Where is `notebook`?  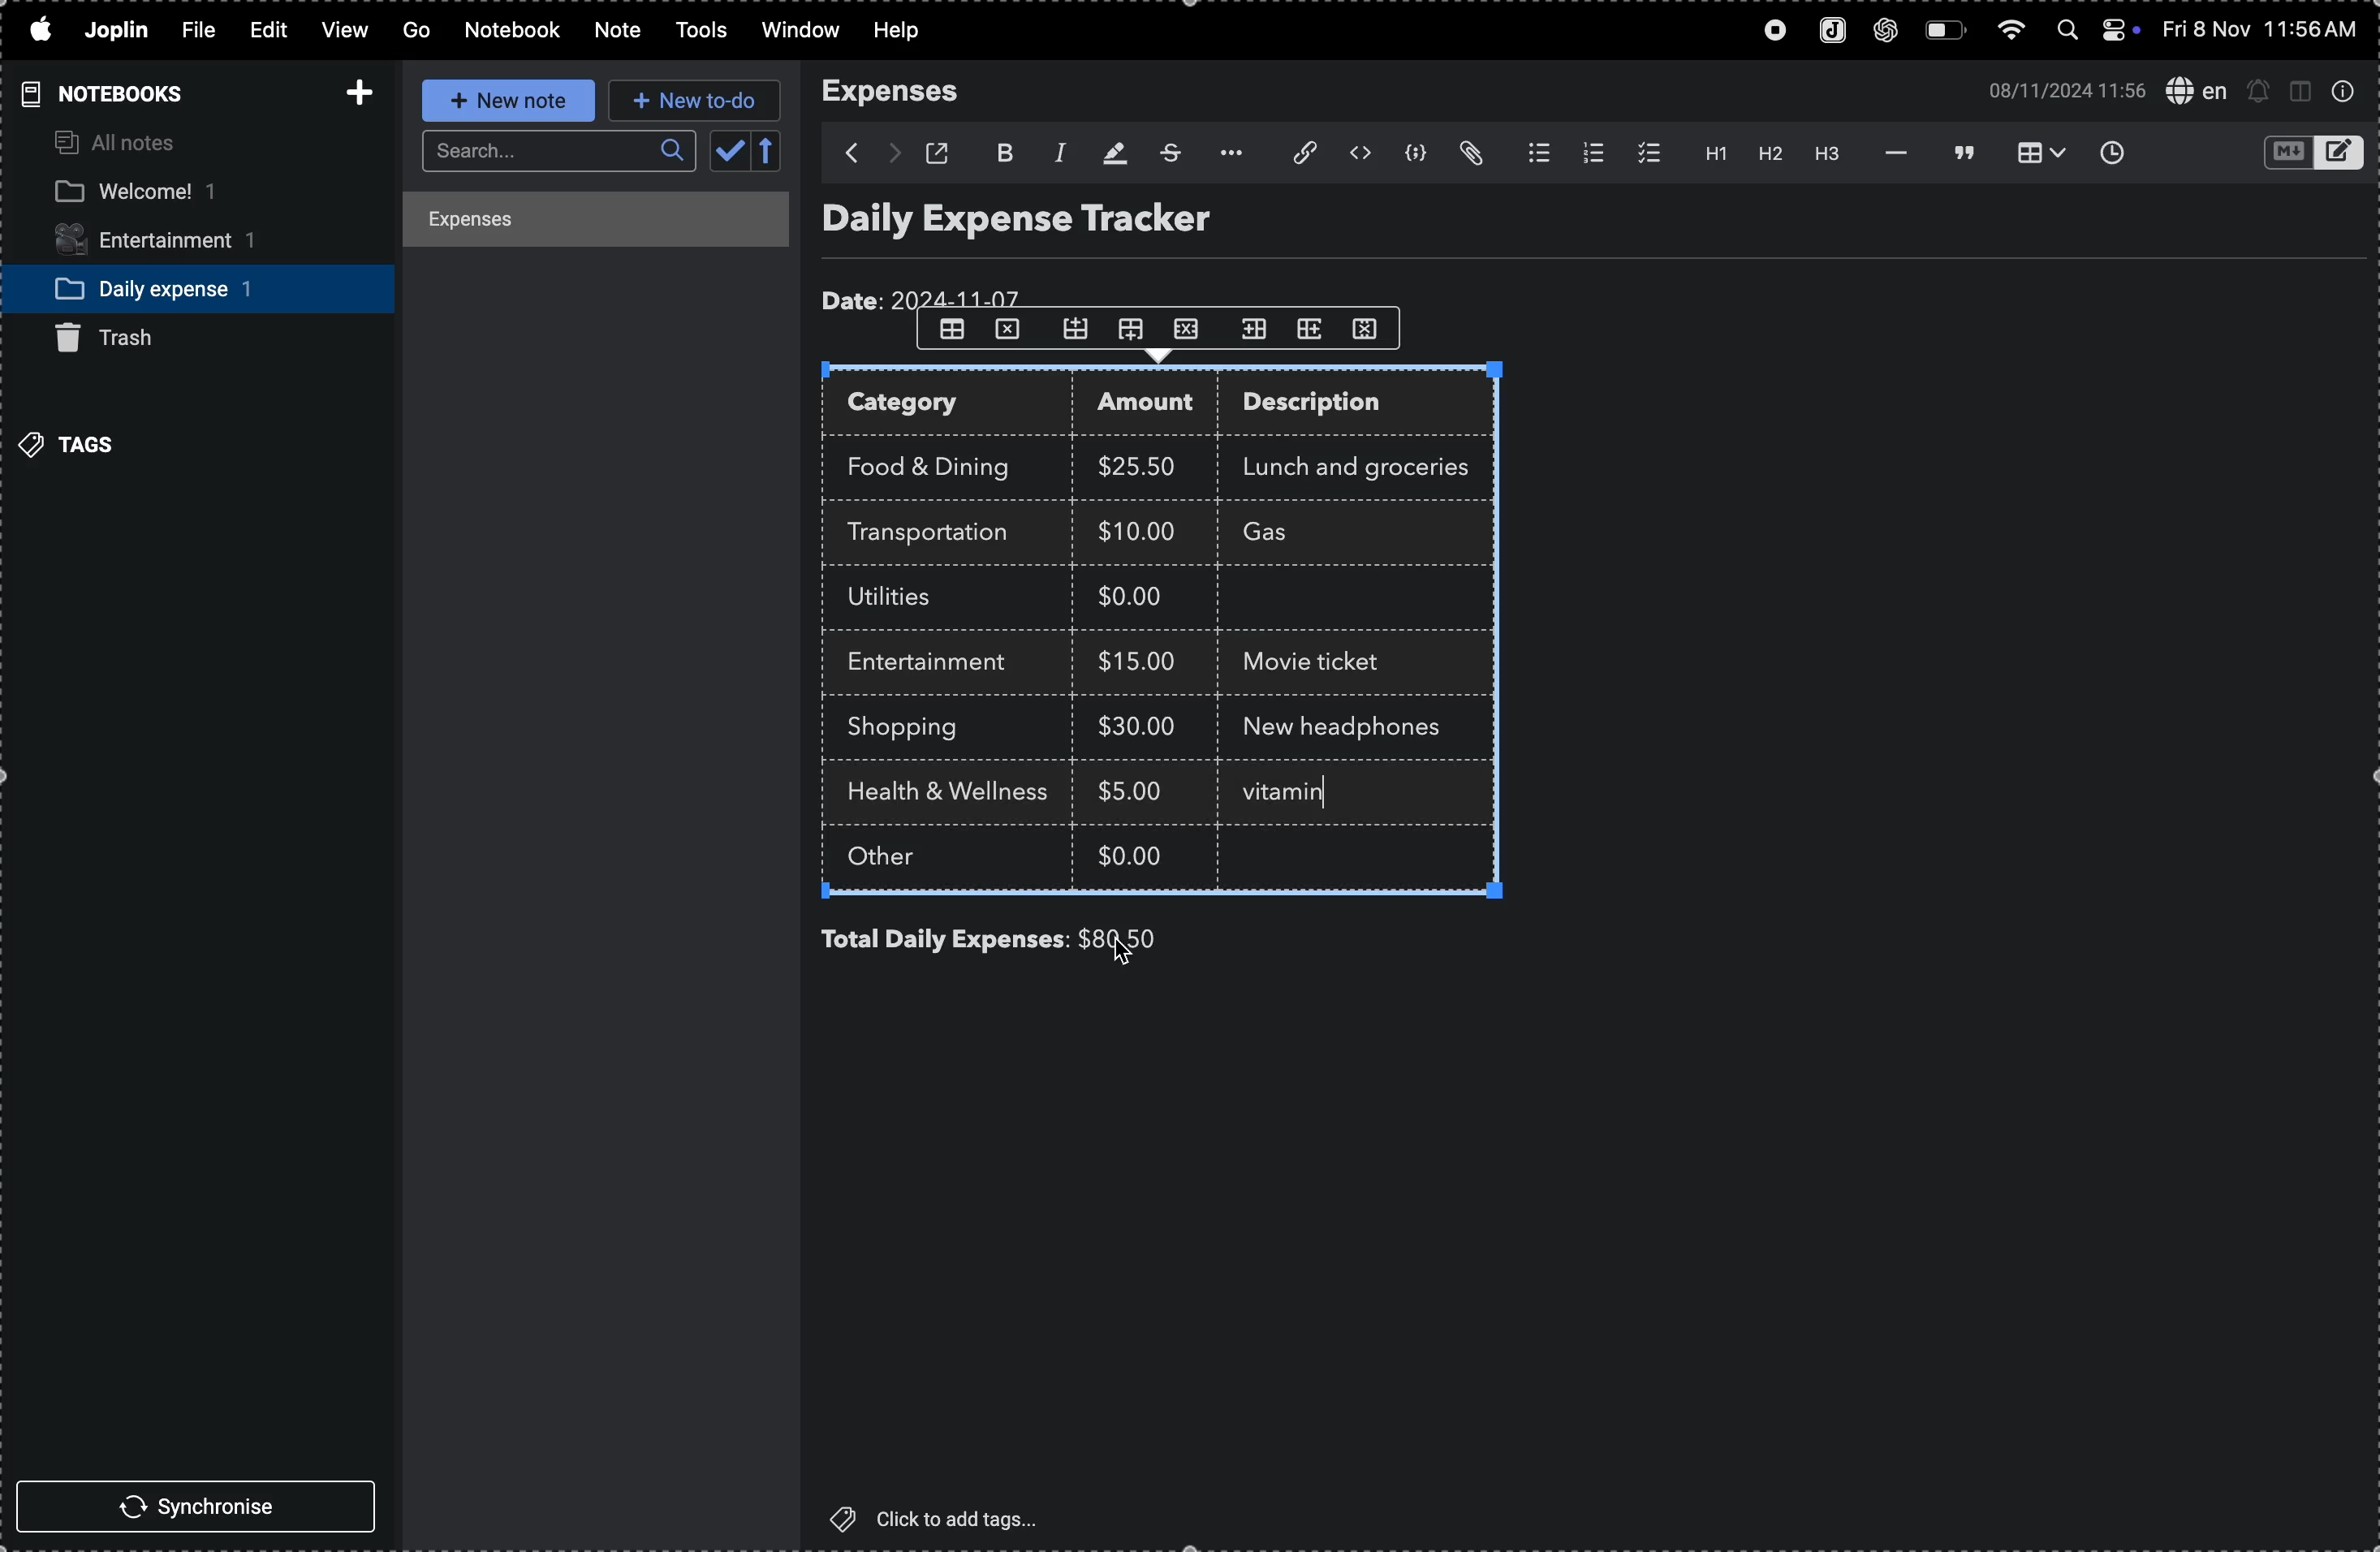 notebook is located at coordinates (514, 30).